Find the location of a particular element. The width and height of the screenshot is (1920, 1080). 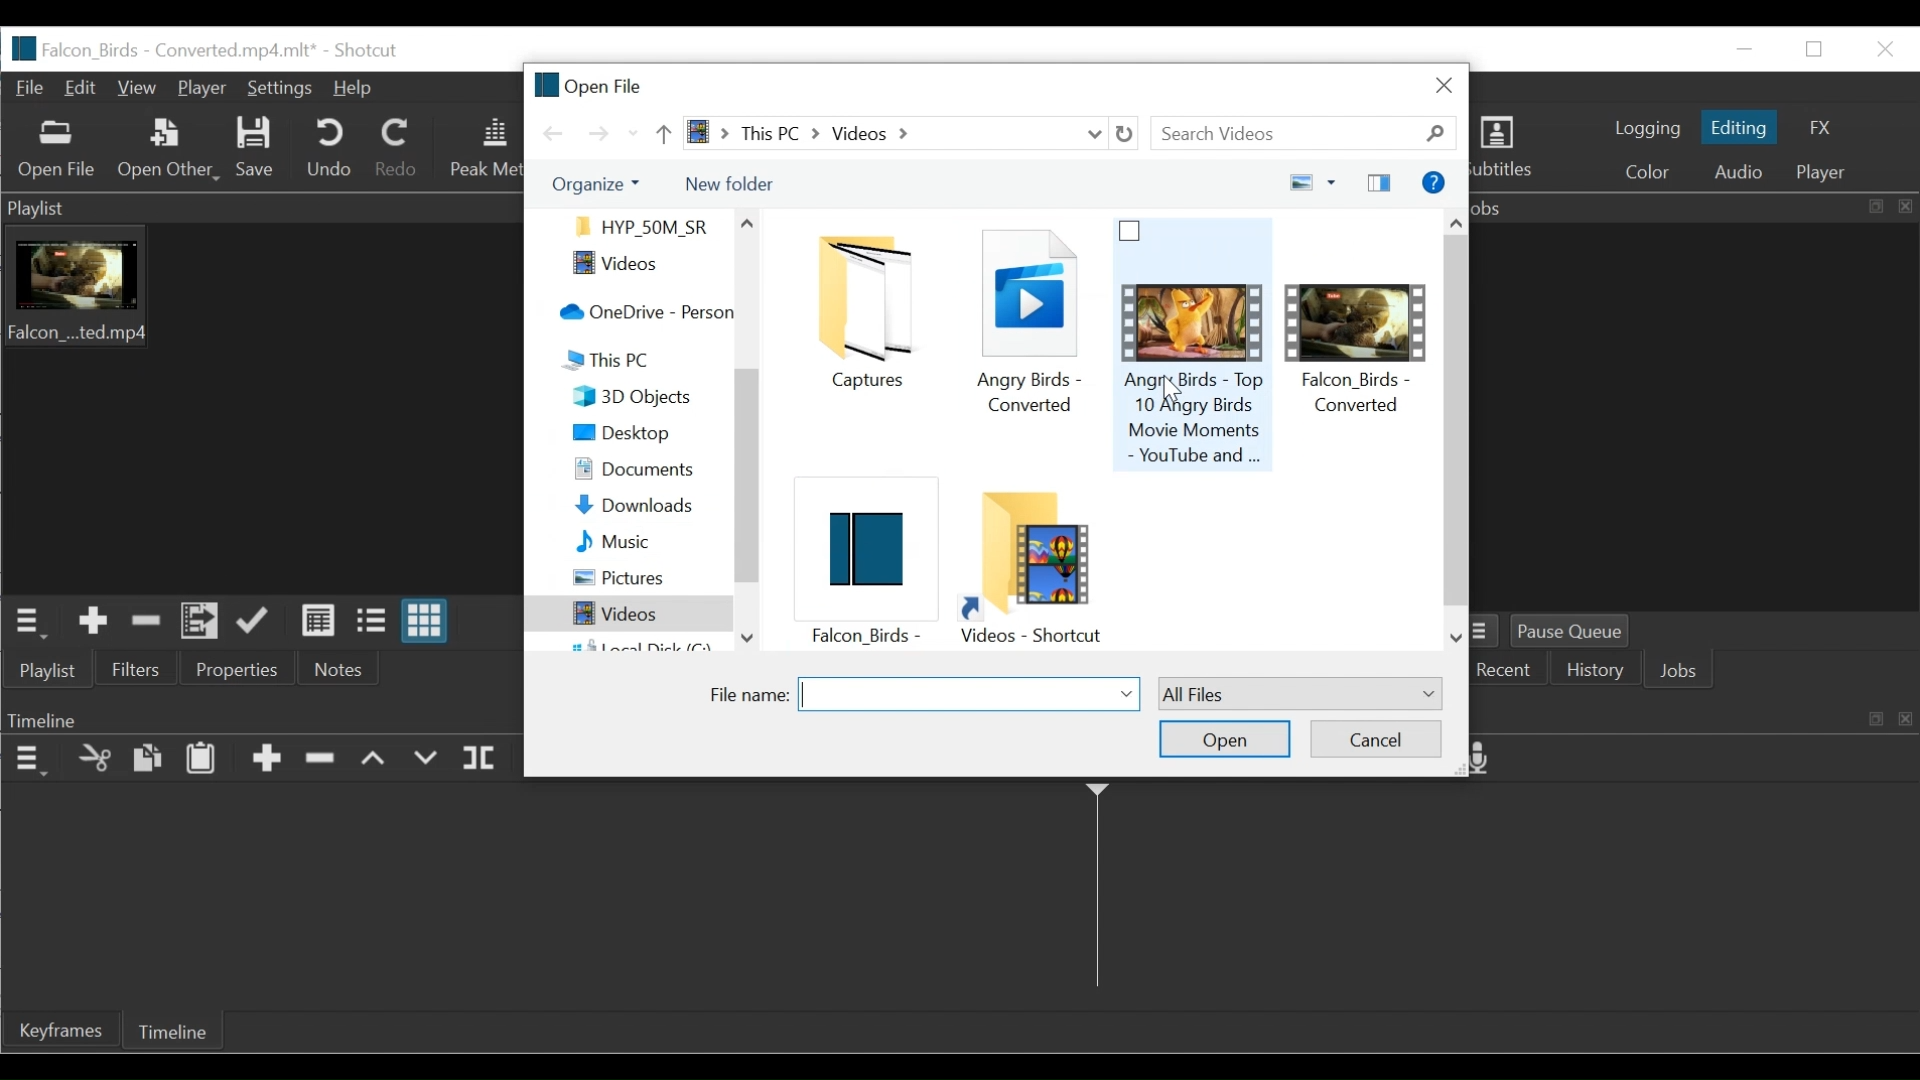

minimize is located at coordinates (1743, 49).